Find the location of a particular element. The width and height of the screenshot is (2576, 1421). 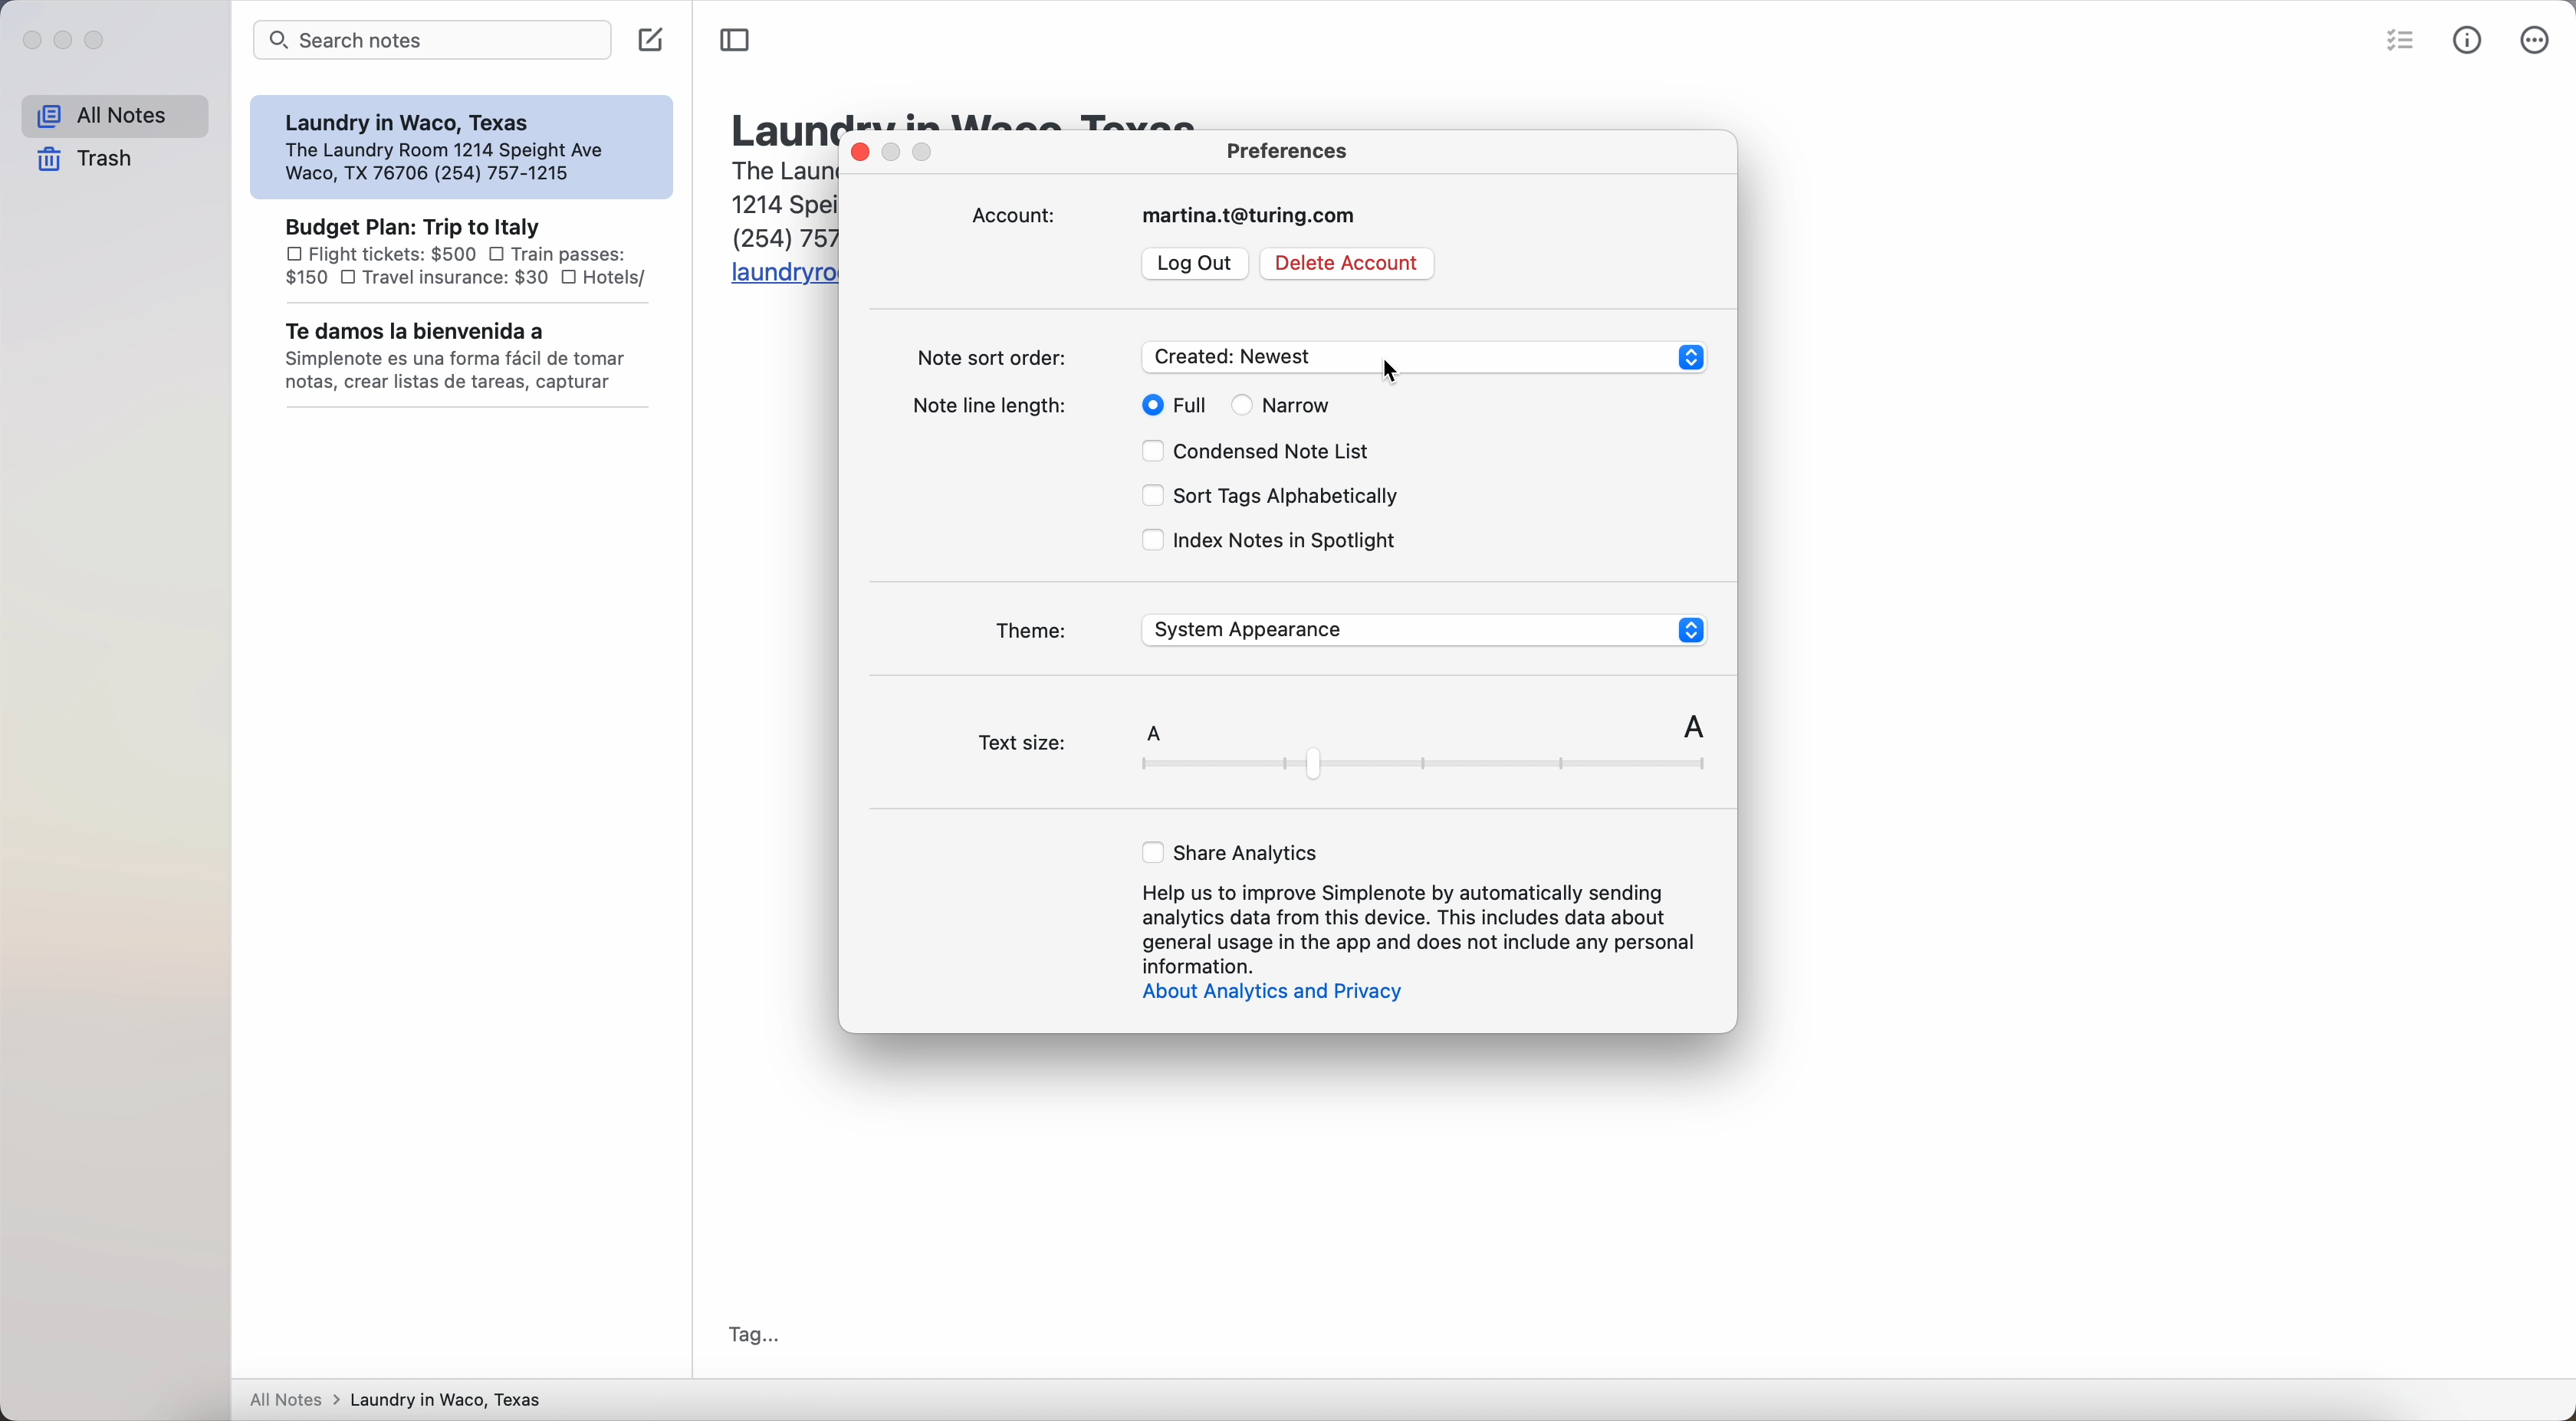

more options is located at coordinates (2539, 39).